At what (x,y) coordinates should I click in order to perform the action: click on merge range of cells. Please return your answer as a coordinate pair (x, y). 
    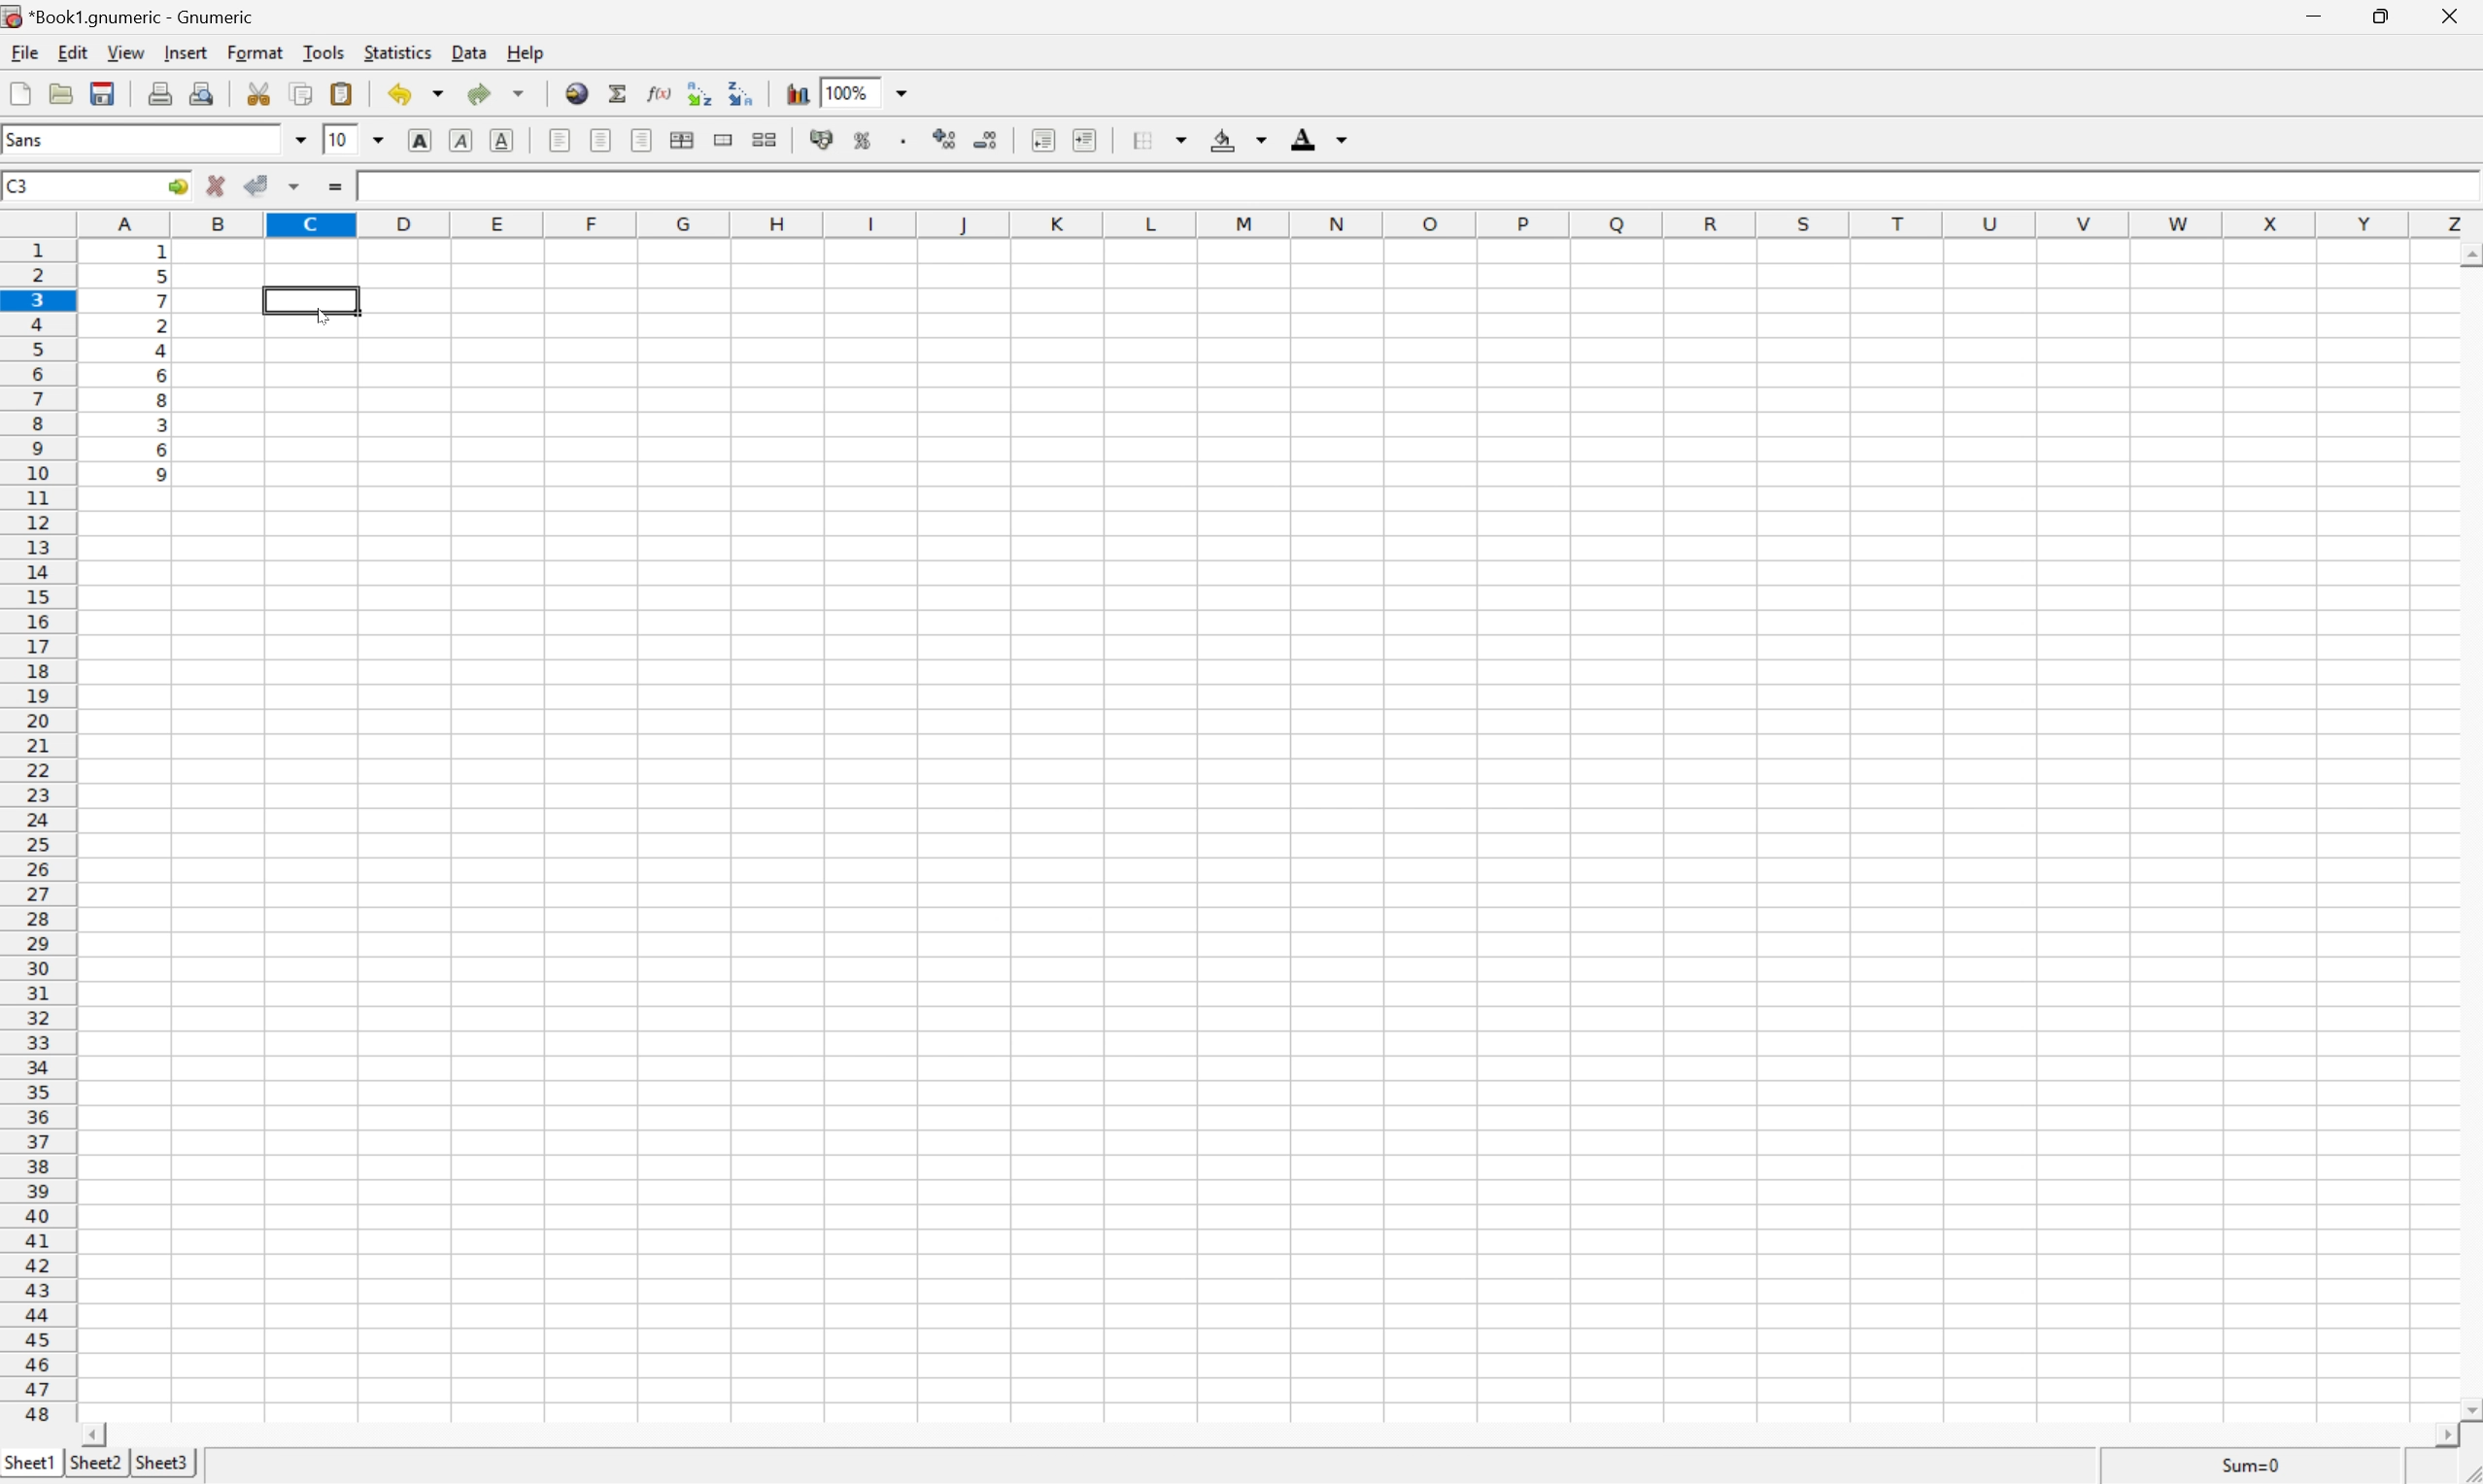
    Looking at the image, I should click on (722, 138).